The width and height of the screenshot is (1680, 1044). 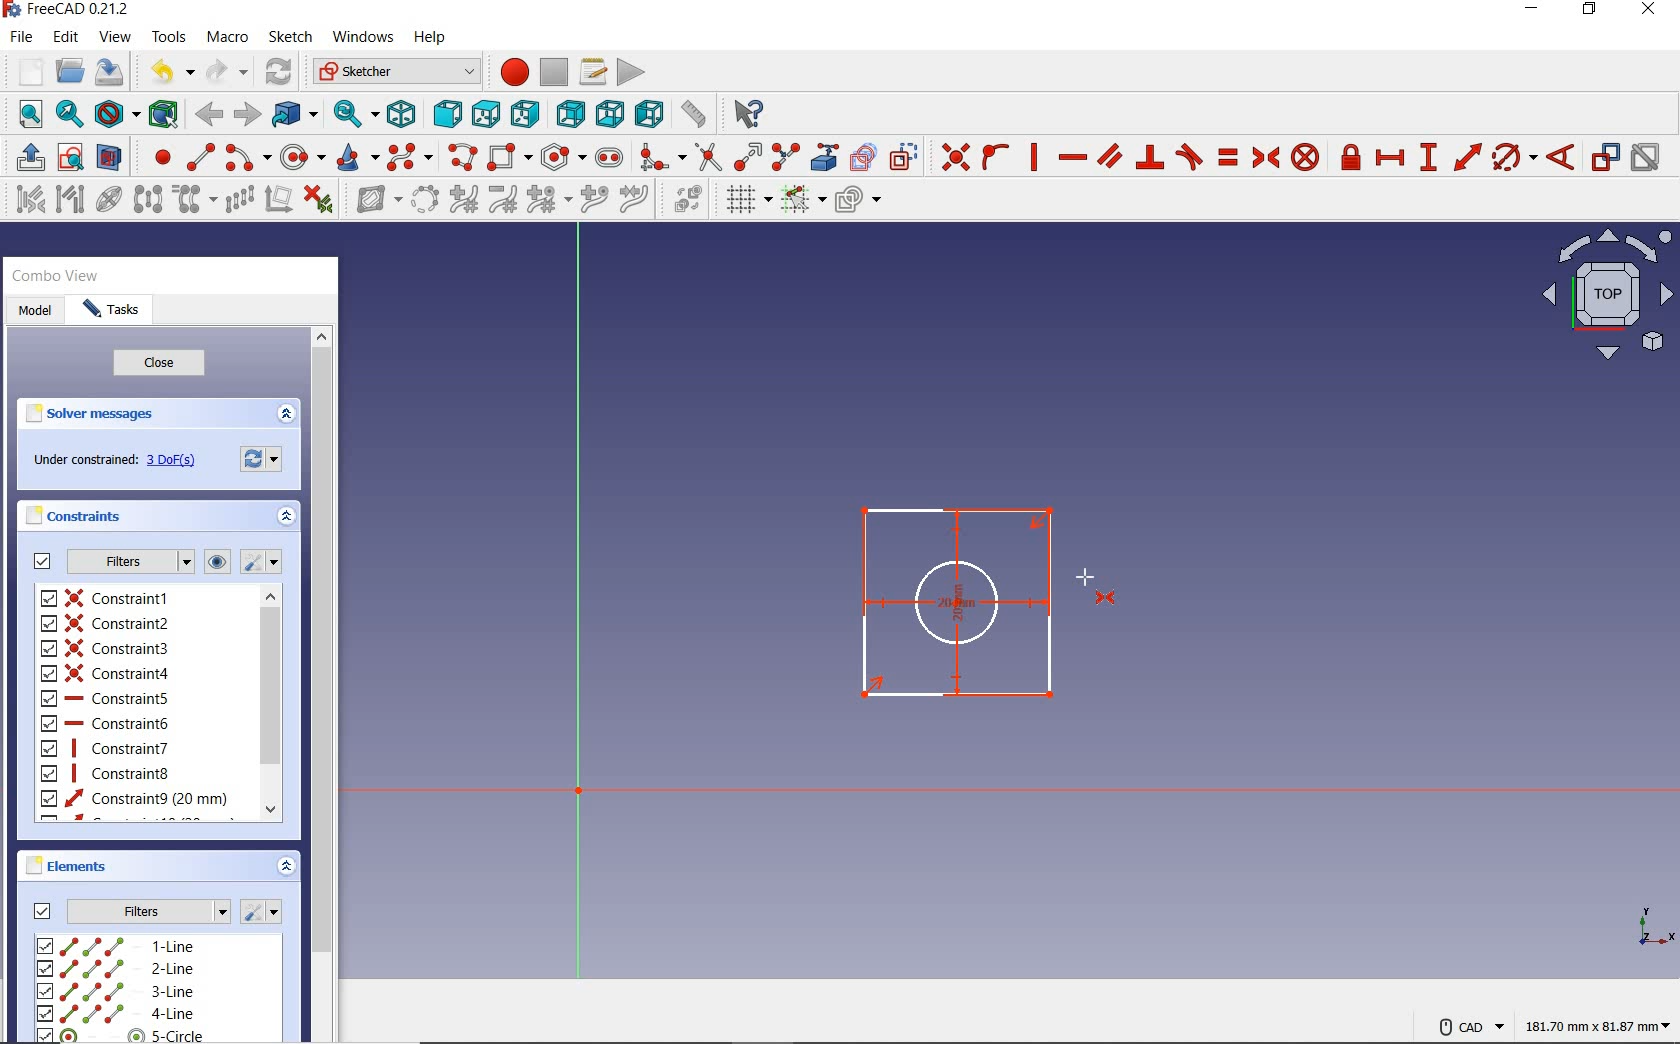 What do you see at coordinates (193, 201) in the screenshot?
I see `clone` at bounding box center [193, 201].